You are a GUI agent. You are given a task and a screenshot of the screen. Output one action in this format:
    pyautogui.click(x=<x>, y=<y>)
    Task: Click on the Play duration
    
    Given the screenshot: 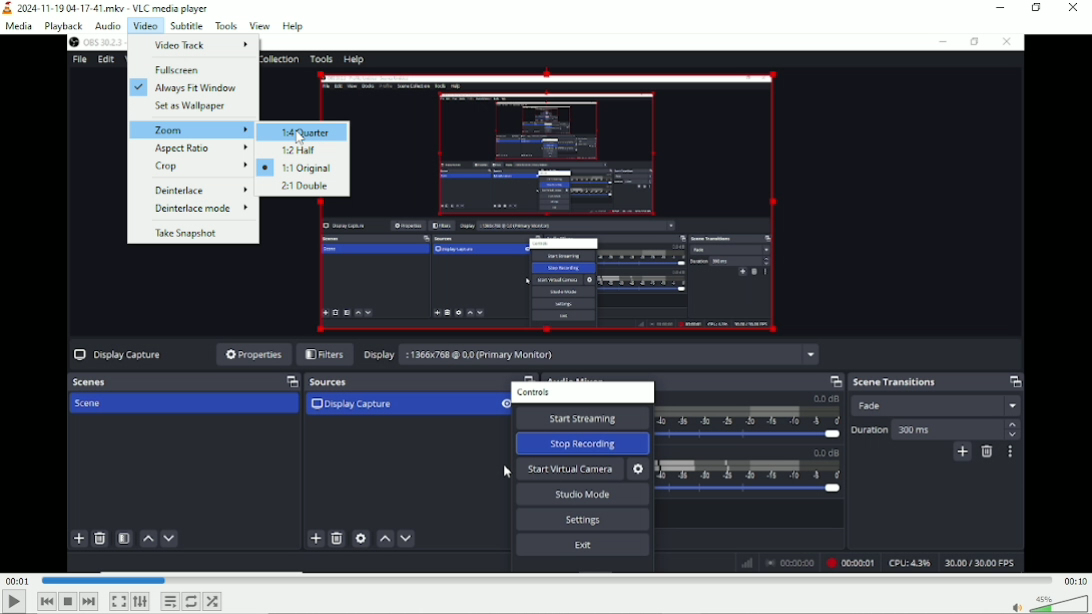 What is the action you would take?
    pyautogui.click(x=545, y=582)
    